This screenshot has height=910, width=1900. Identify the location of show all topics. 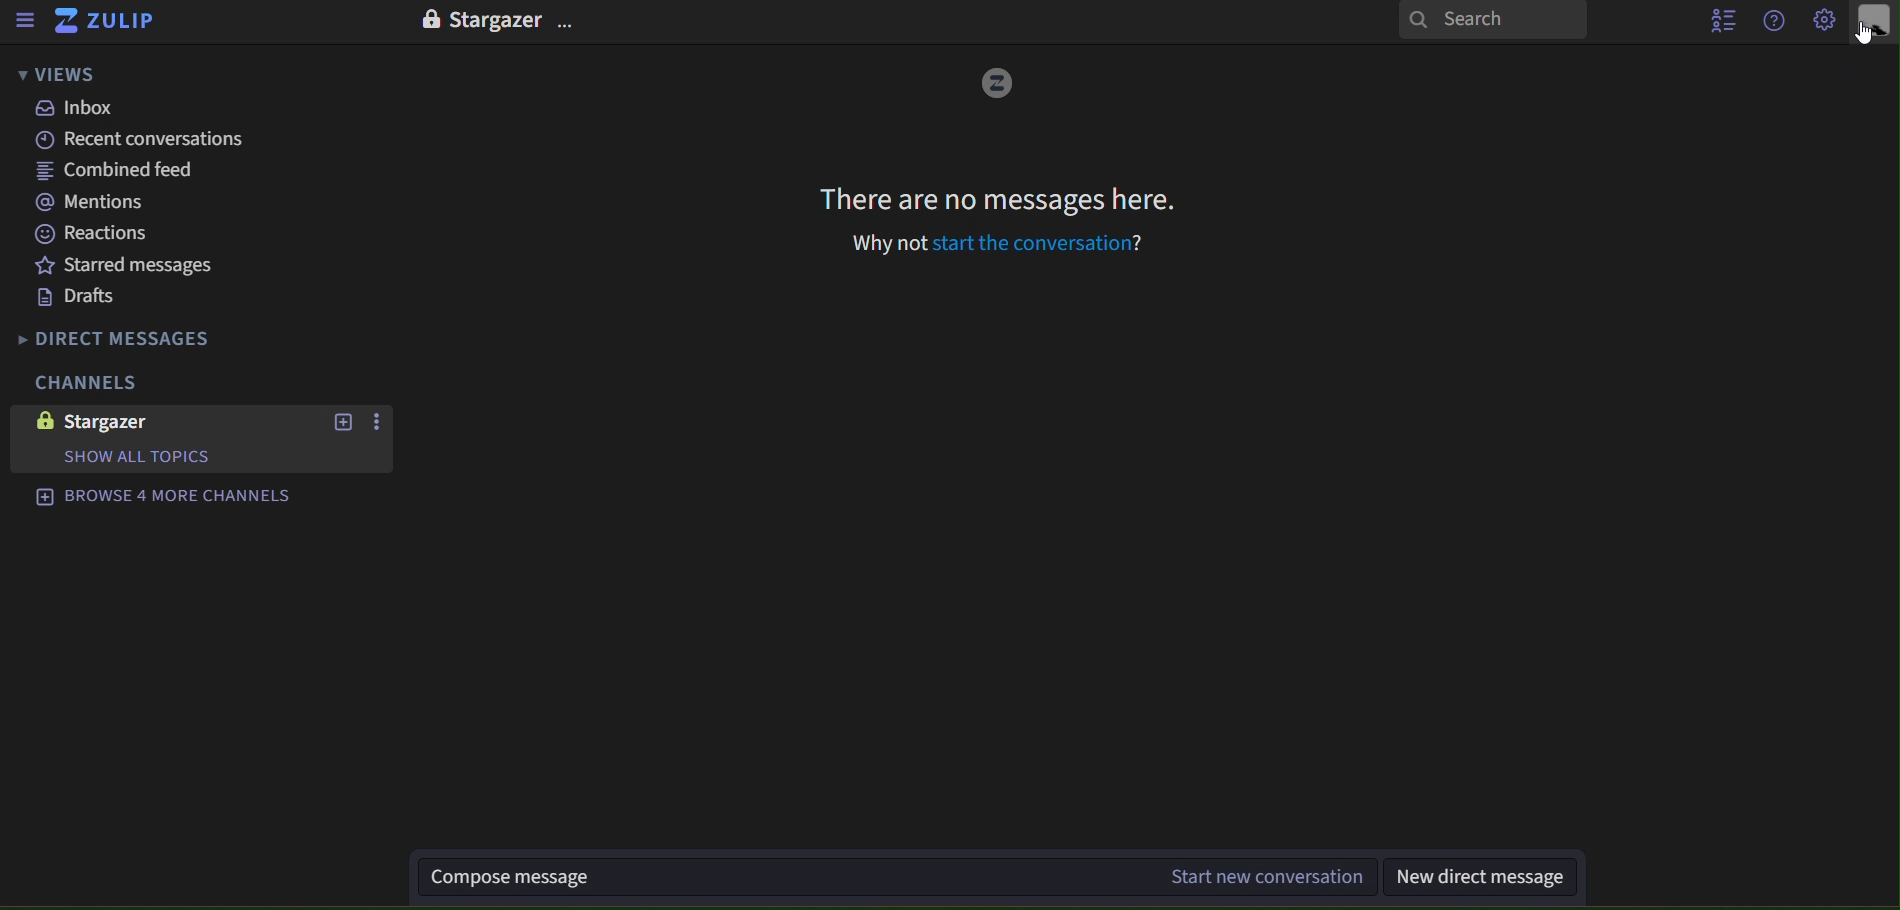
(173, 458).